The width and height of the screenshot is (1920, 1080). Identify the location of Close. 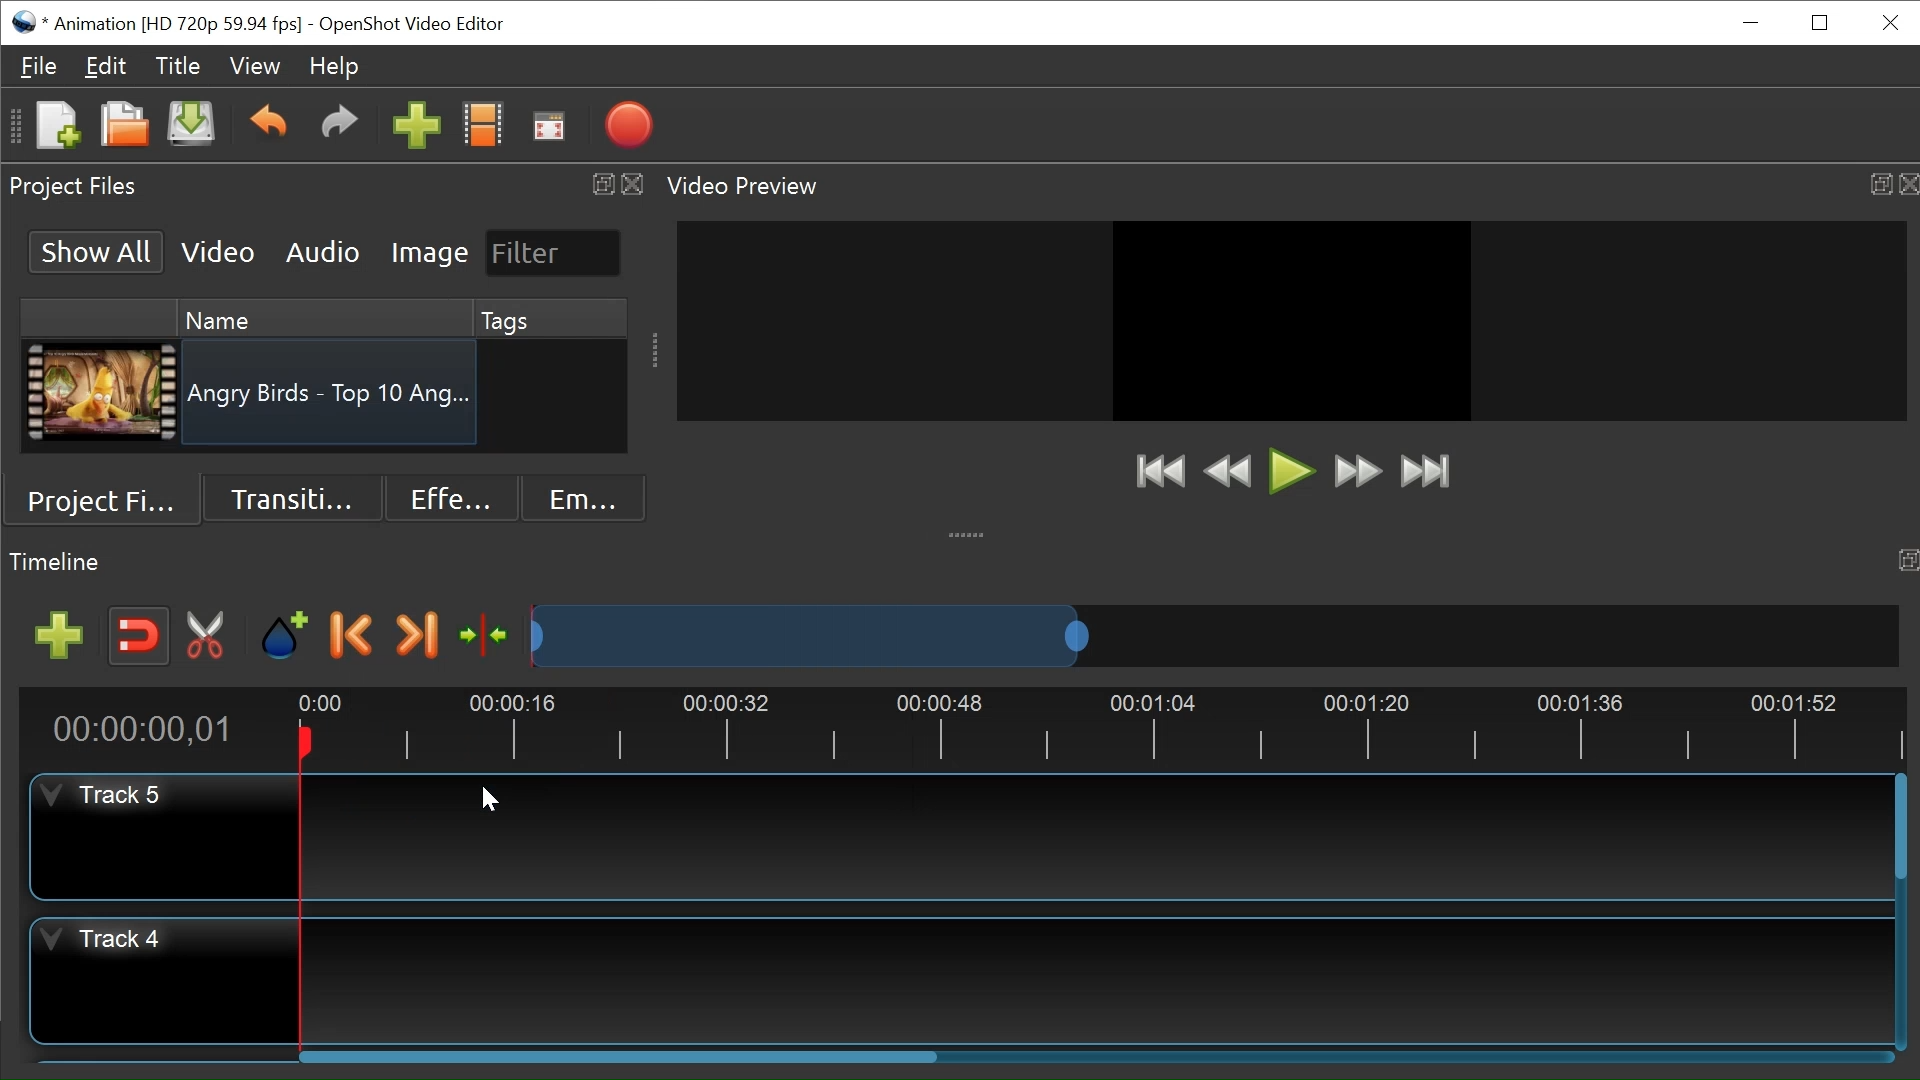
(1908, 184).